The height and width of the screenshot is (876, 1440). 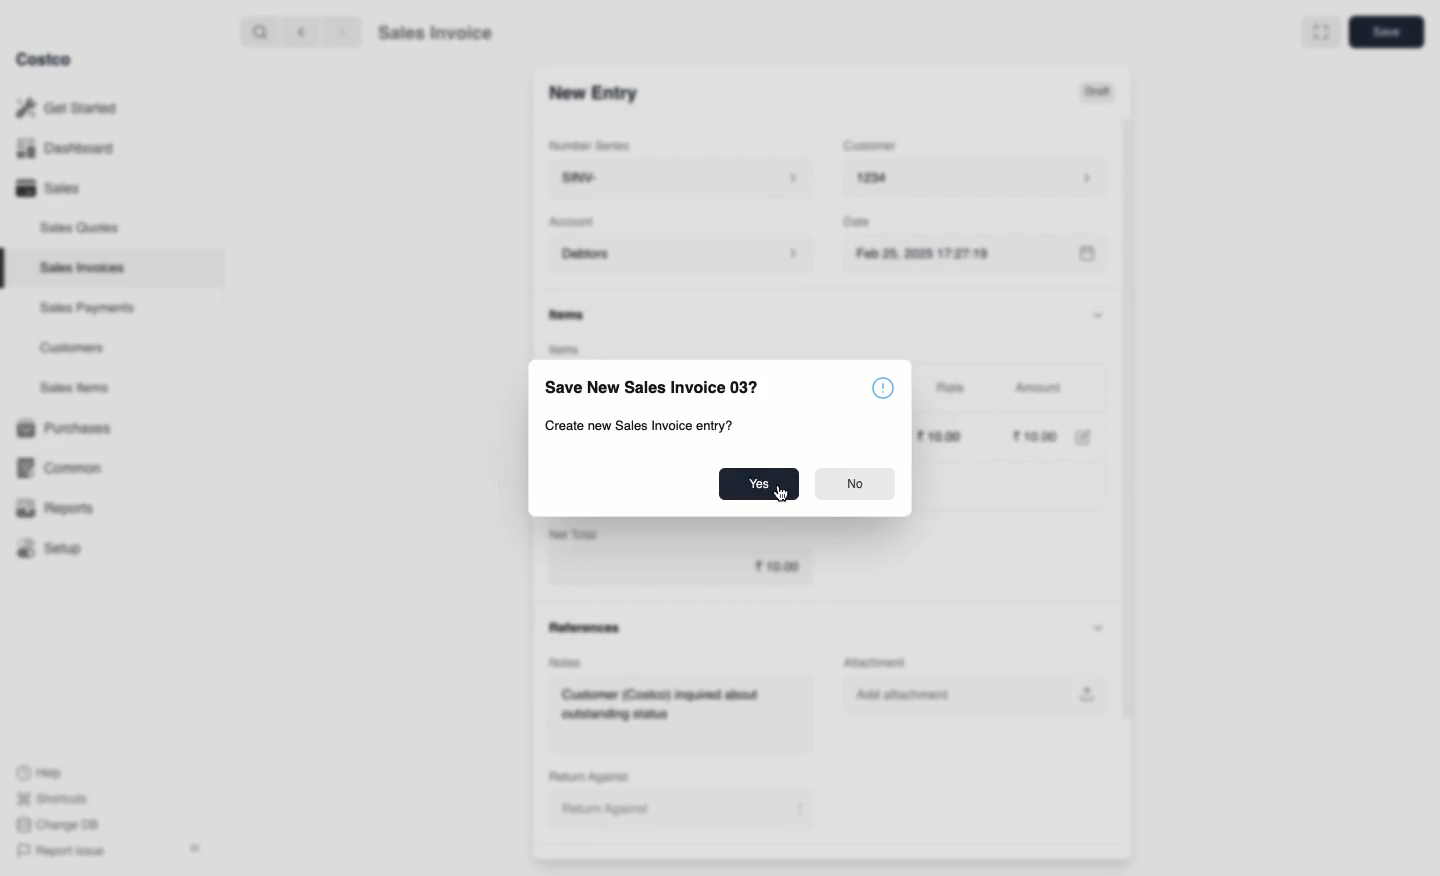 I want to click on Icon, so click(x=880, y=388).